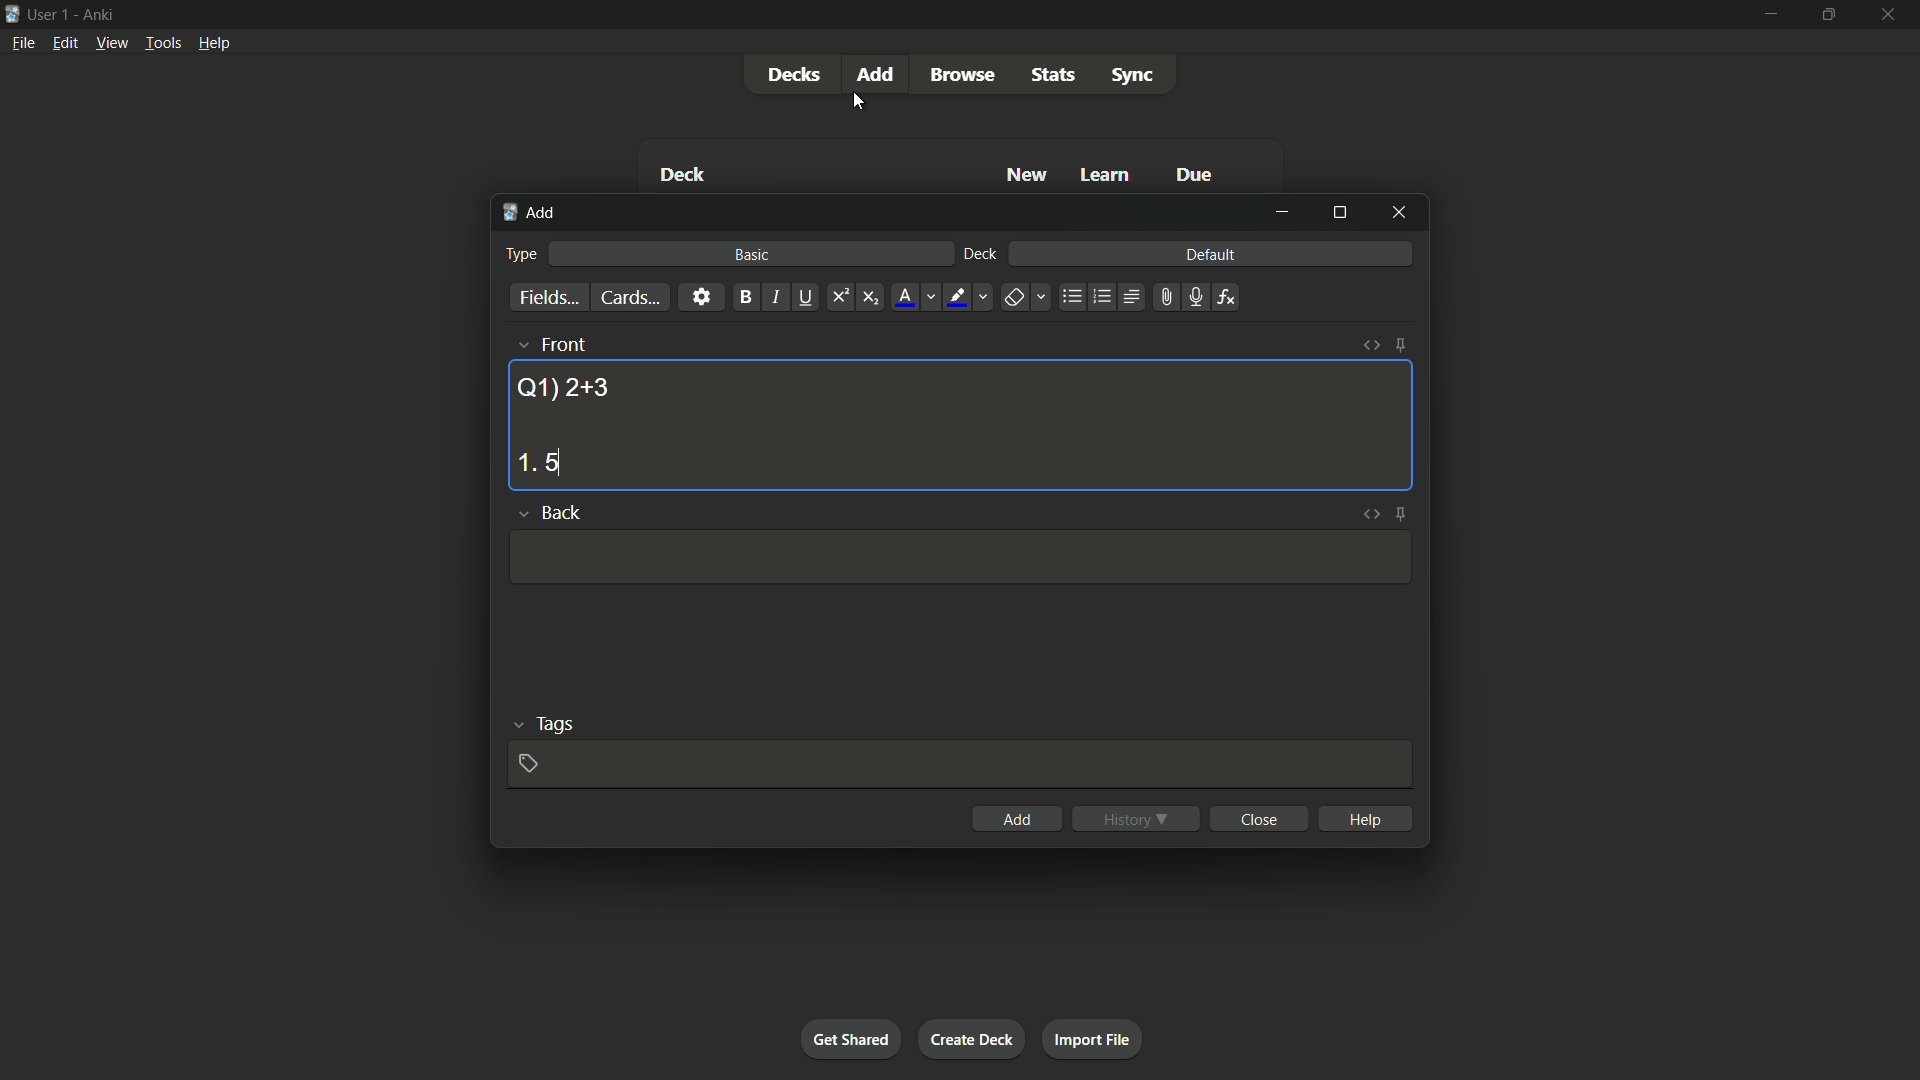 The width and height of the screenshot is (1920, 1080). I want to click on record audio, so click(1194, 298).